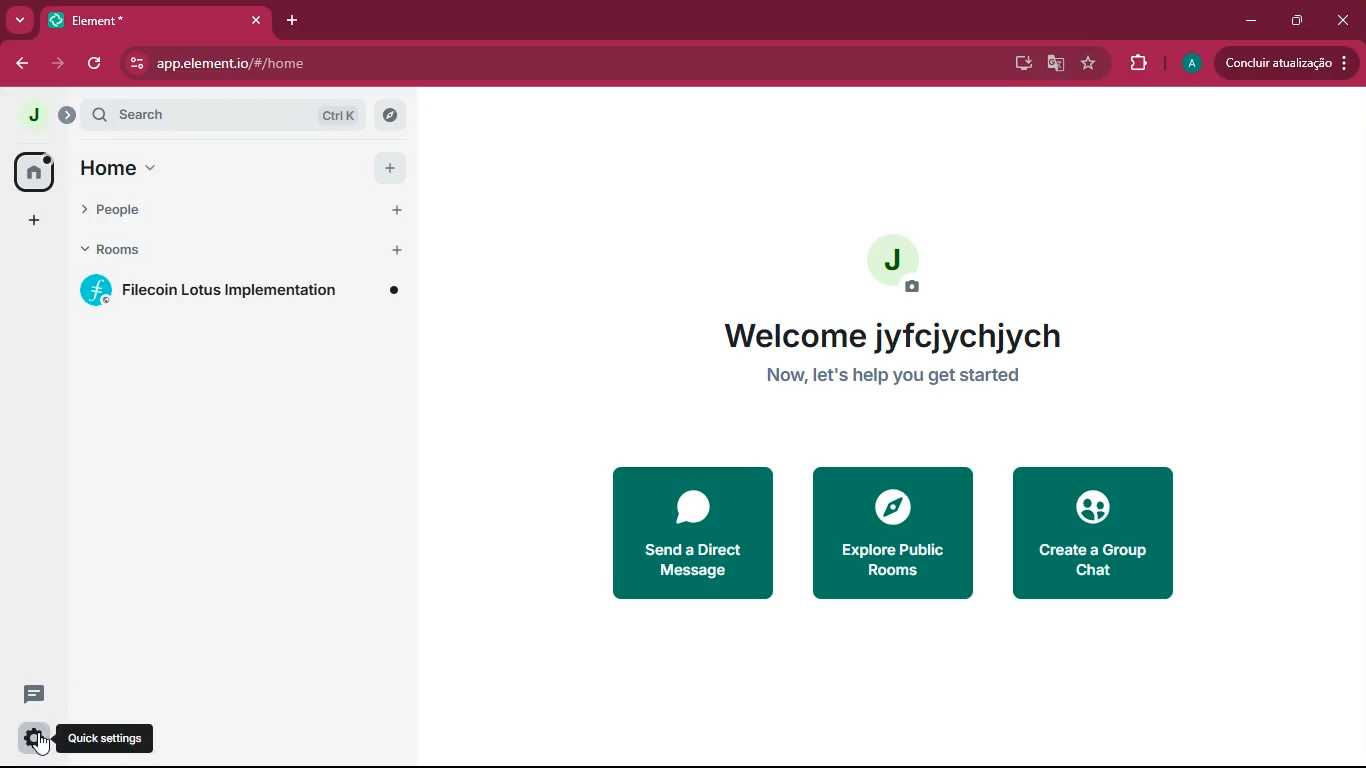 Image resolution: width=1366 pixels, height=768 pixels. What do you see at coordinates (143, 250) in the screenshot?
I see `rooms` at bounding box center [143, 250].